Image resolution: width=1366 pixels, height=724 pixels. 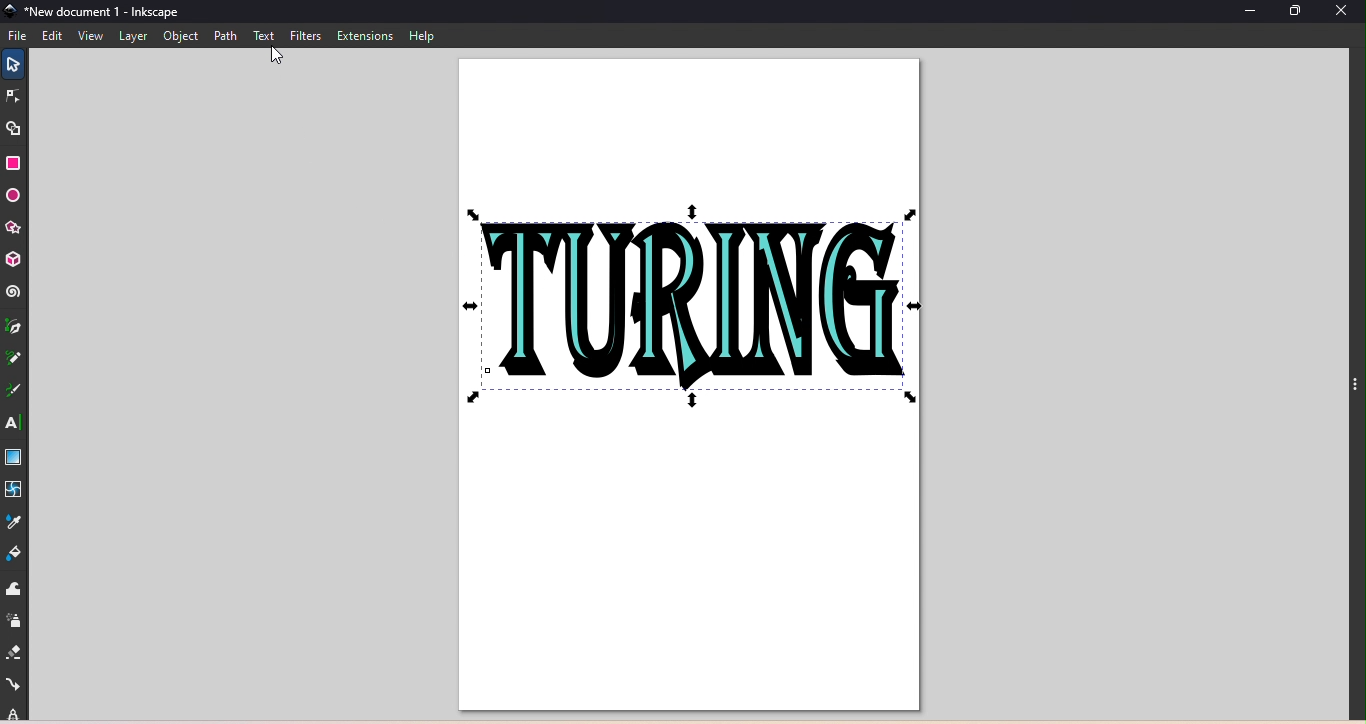 What do you see at coordinates (16, 490) in the screenshot?
I see `Mesh tool` at bounding box center [16, 490].